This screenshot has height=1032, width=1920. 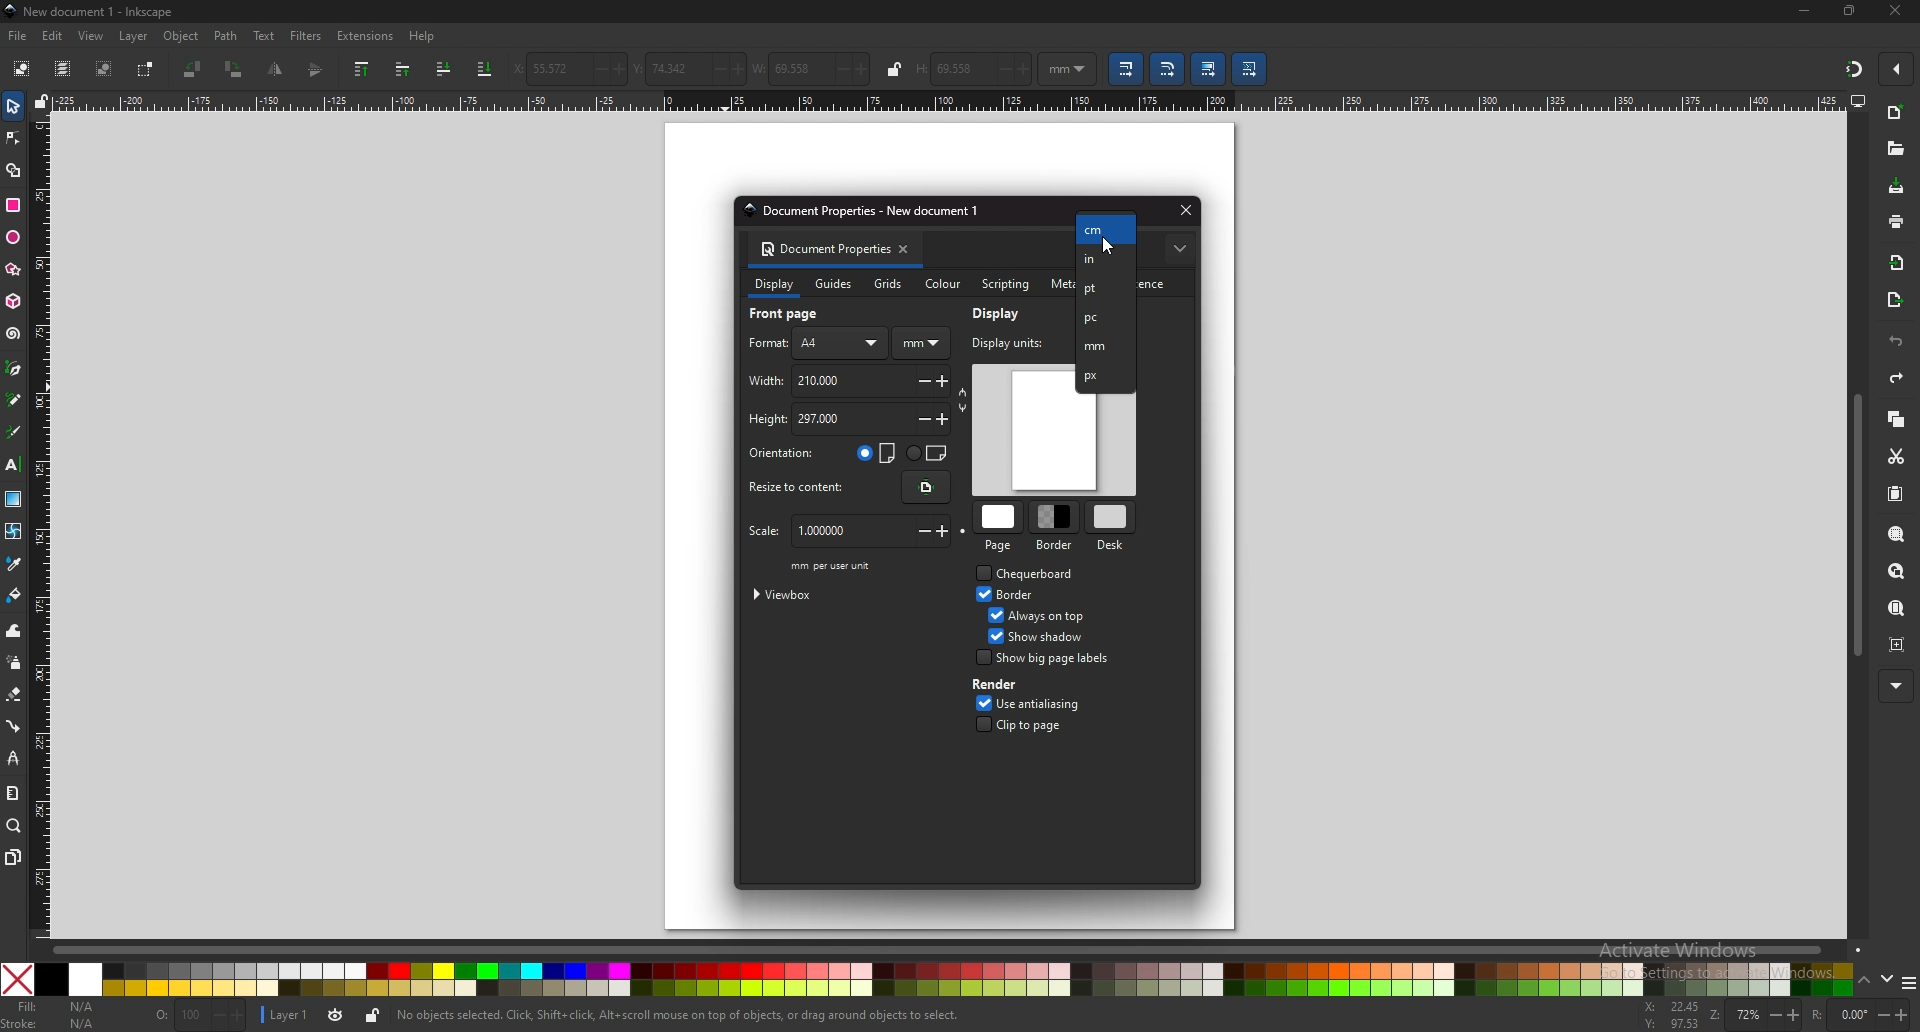 What do you see at coordinates (818, 531) in the screenshot?
I see `scale` at bounding box center [818, 531].